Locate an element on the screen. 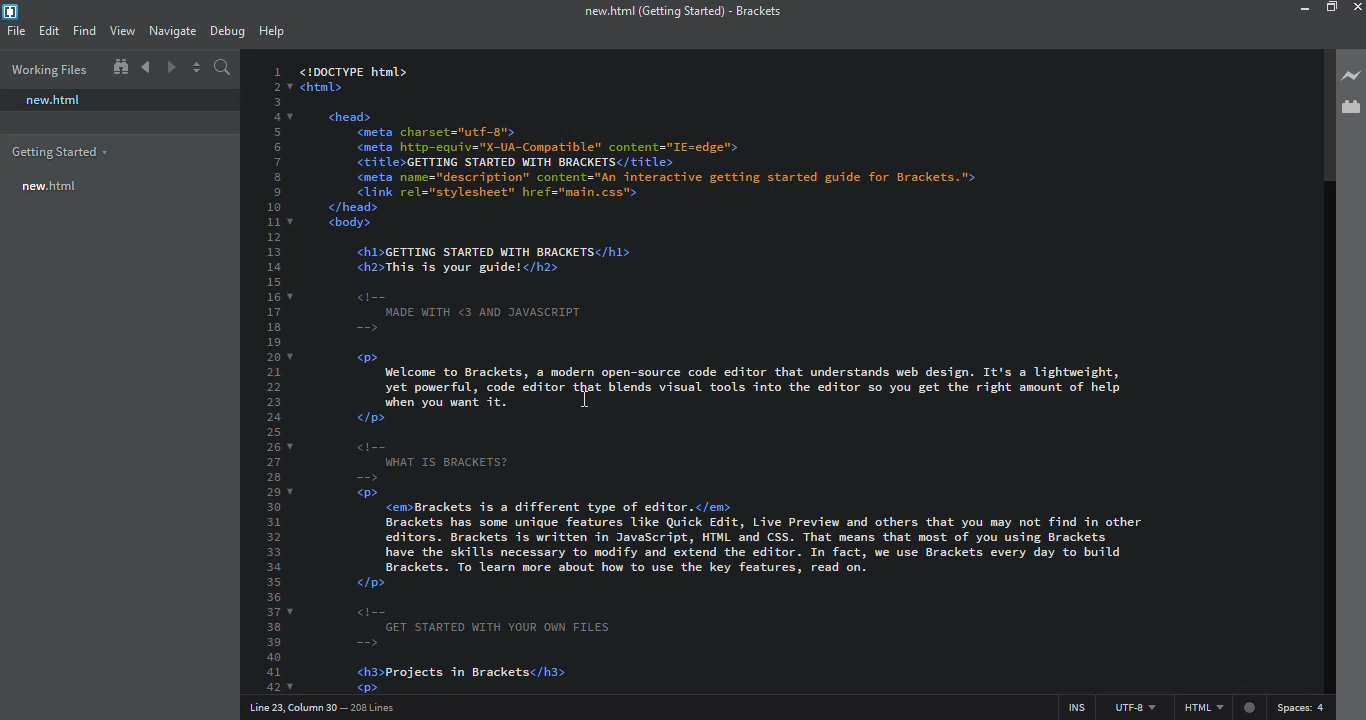 This screenshot has height=720, width=1366. getting started is located at coordinates (64, 152).